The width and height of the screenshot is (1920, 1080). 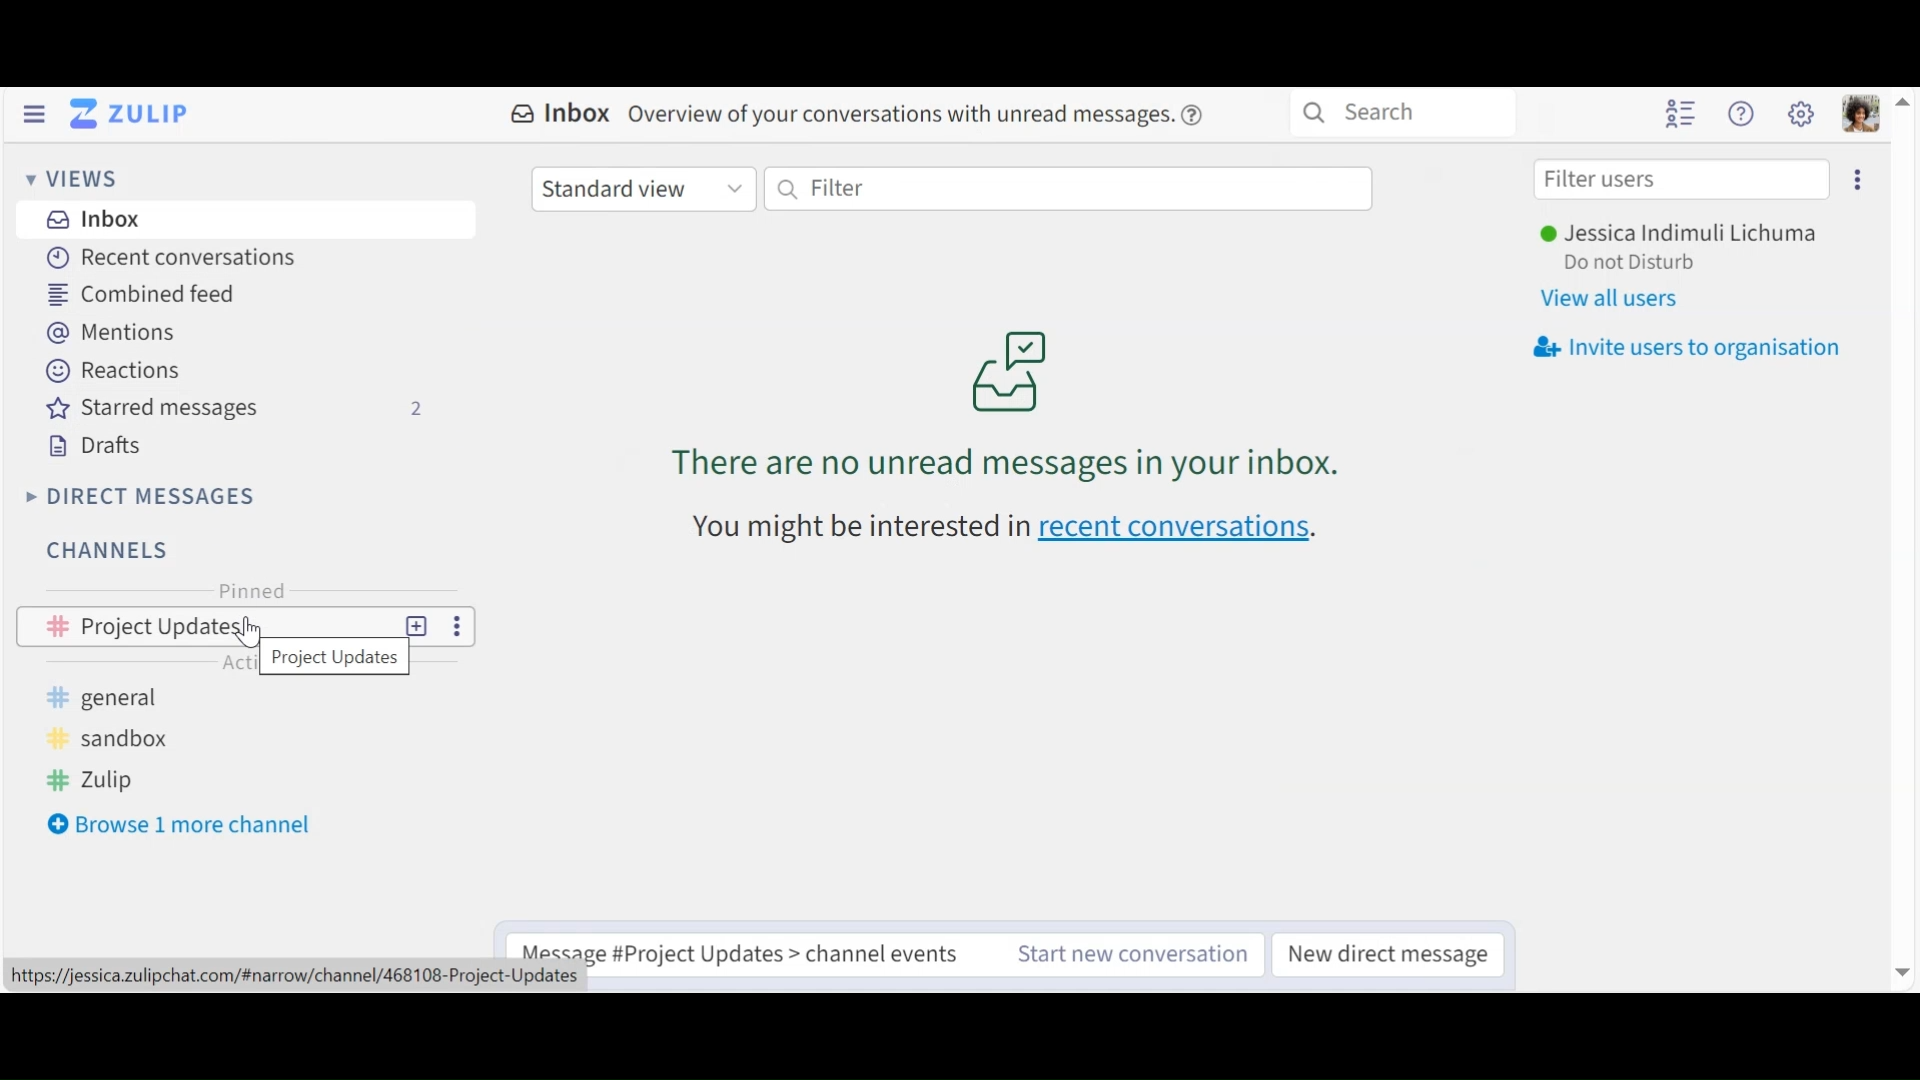 I want to click on Channel, so click(x=140, y=626).